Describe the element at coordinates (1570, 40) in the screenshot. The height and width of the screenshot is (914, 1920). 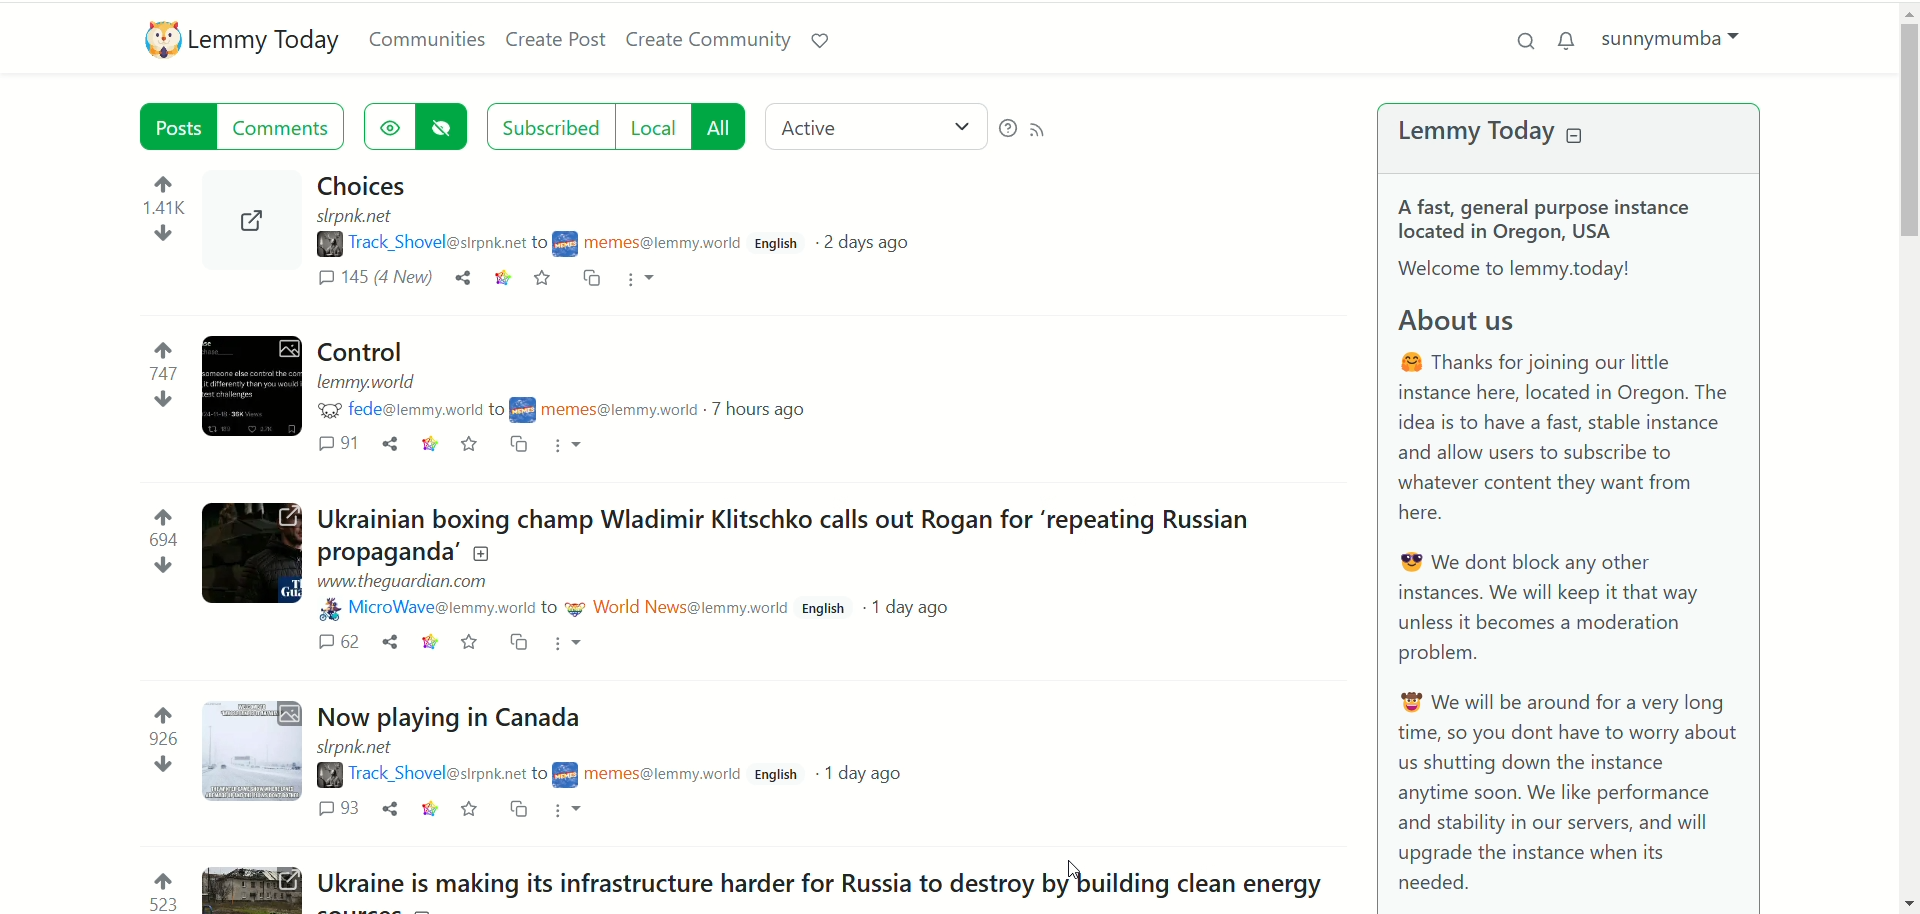
I see `notification` at that location.